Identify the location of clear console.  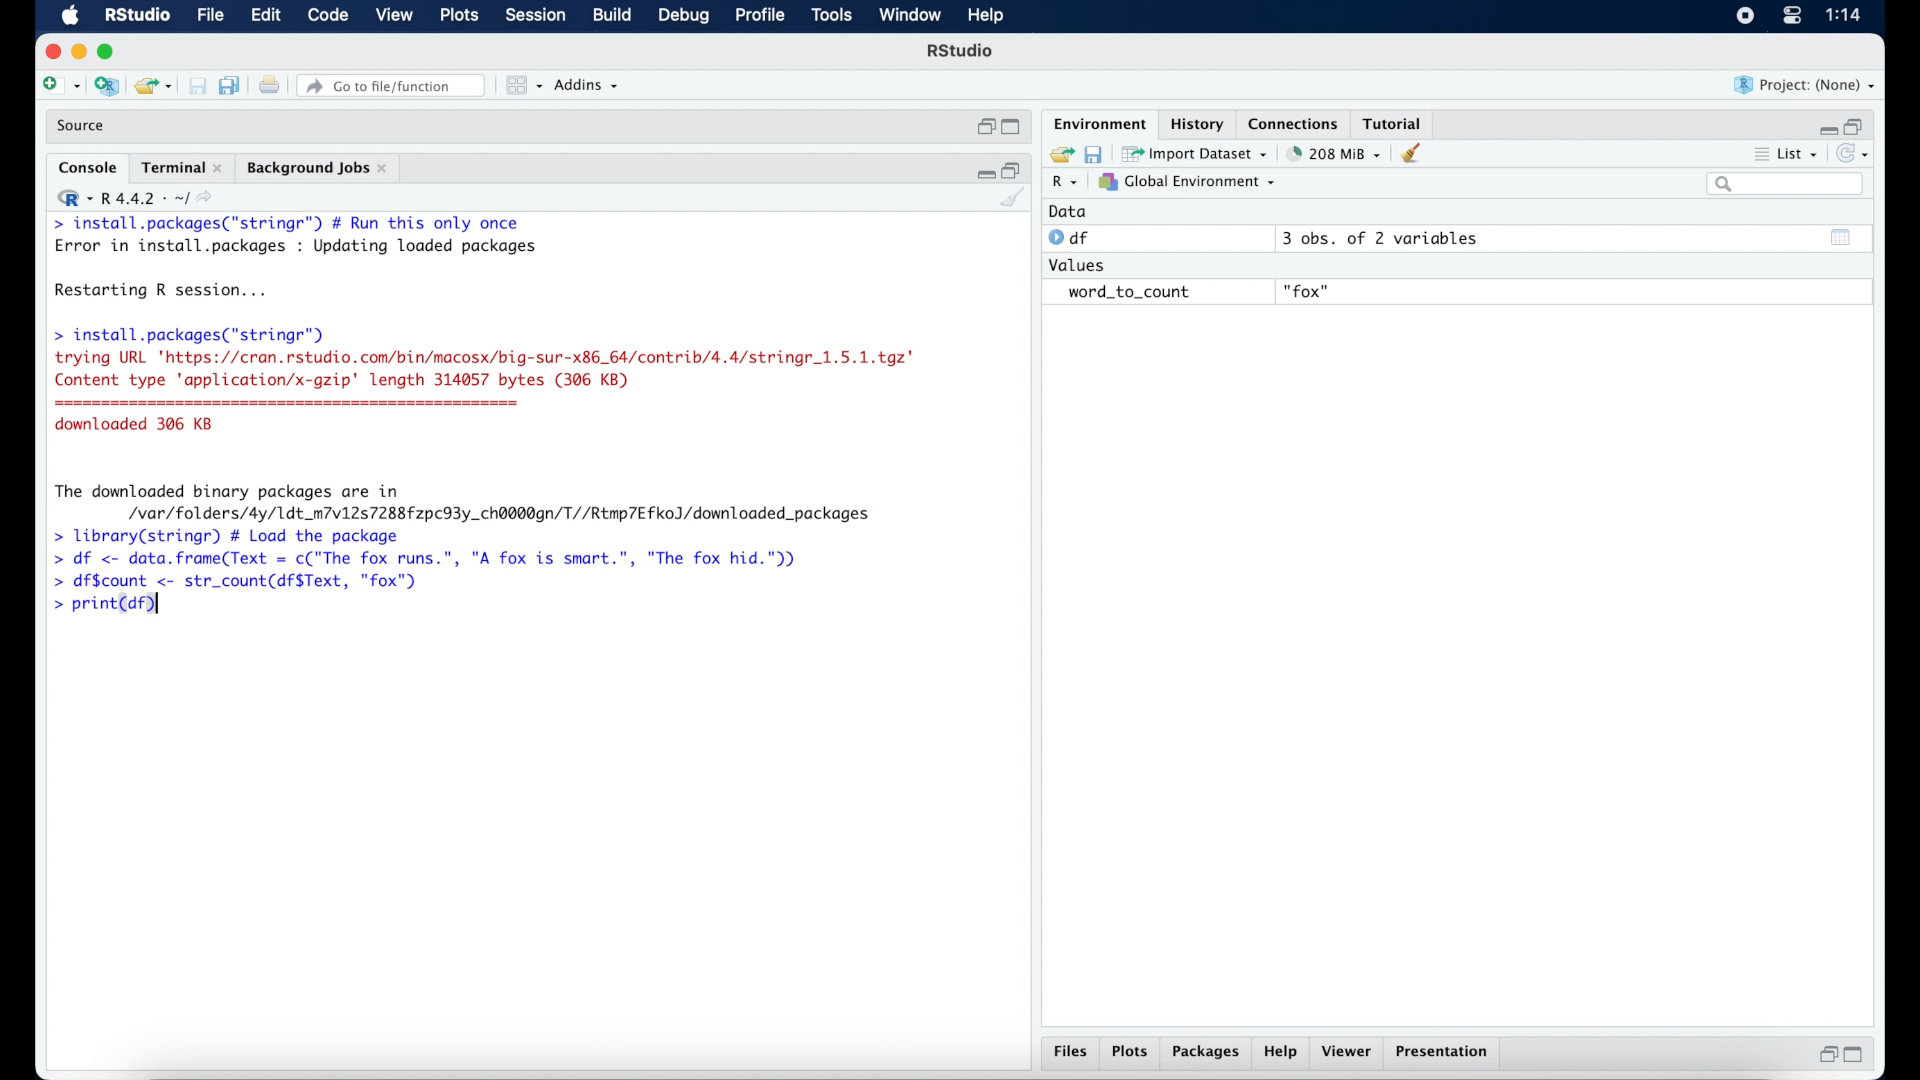
(1014, 199).